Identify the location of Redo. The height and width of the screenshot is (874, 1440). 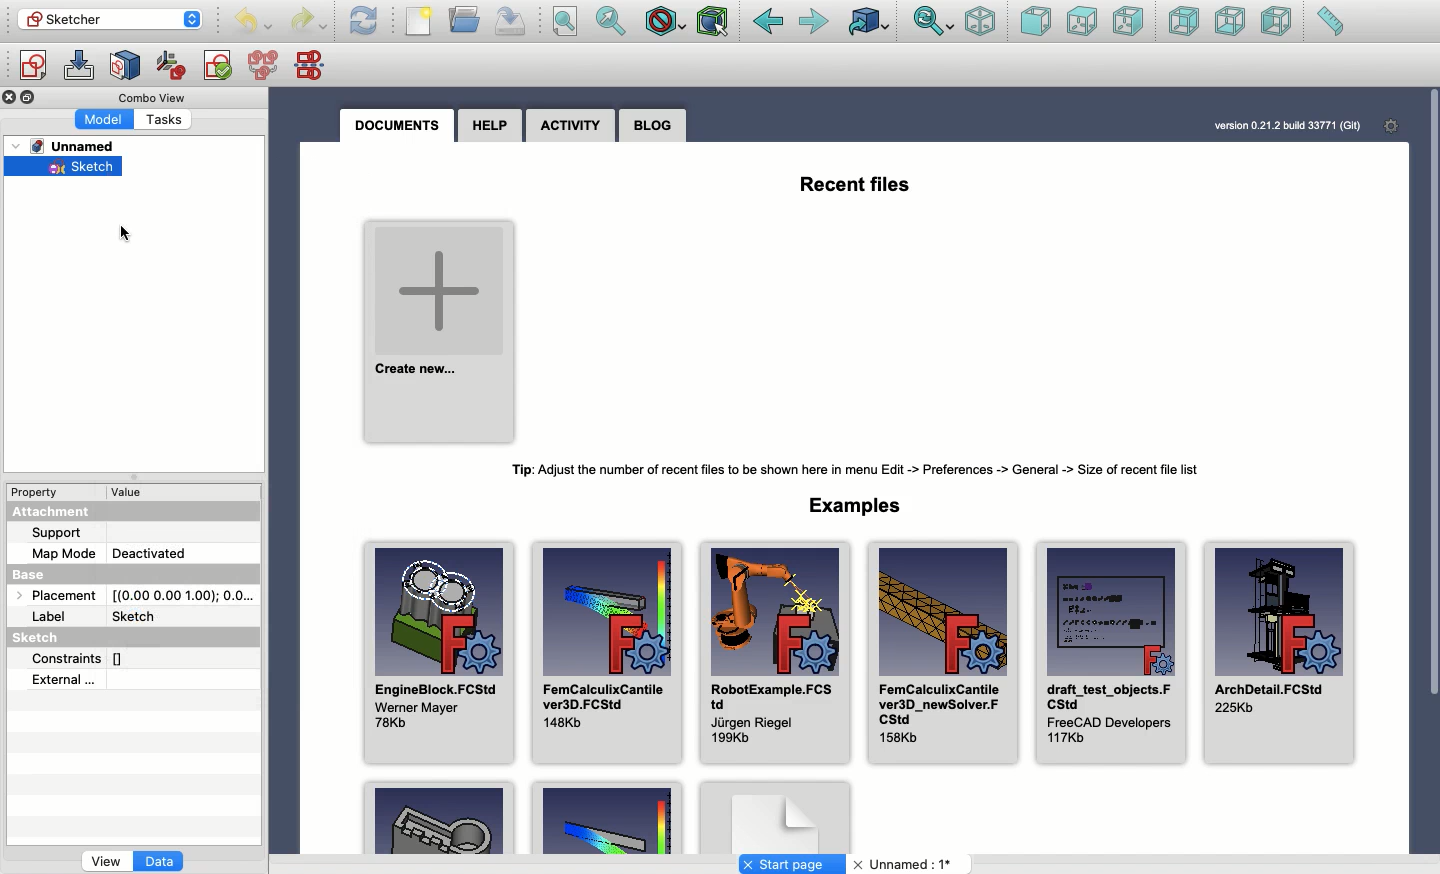
(308, 23).